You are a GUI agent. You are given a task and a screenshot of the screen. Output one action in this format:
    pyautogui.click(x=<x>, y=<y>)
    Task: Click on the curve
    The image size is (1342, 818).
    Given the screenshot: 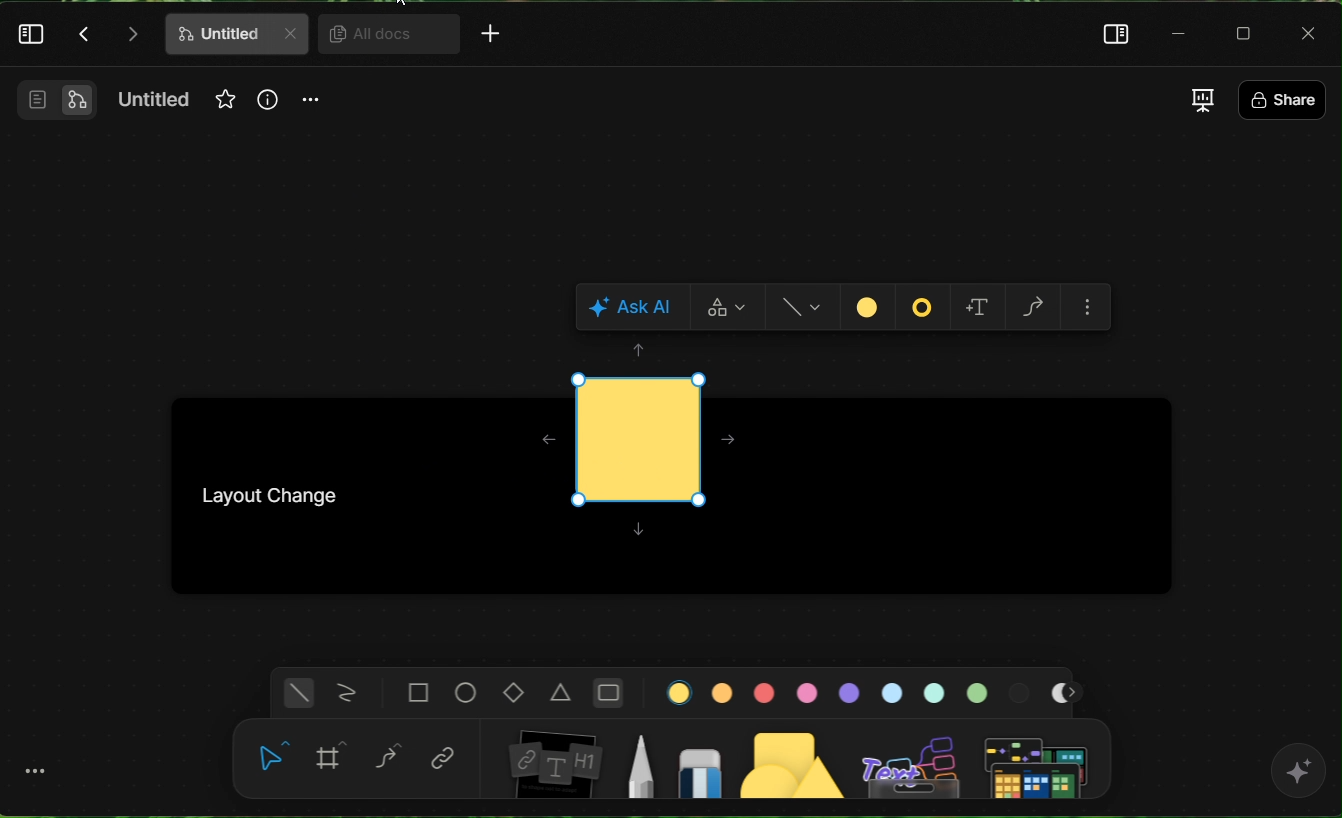 What is the action you would take?
    pyautogui.click(x=389, y=756)
    